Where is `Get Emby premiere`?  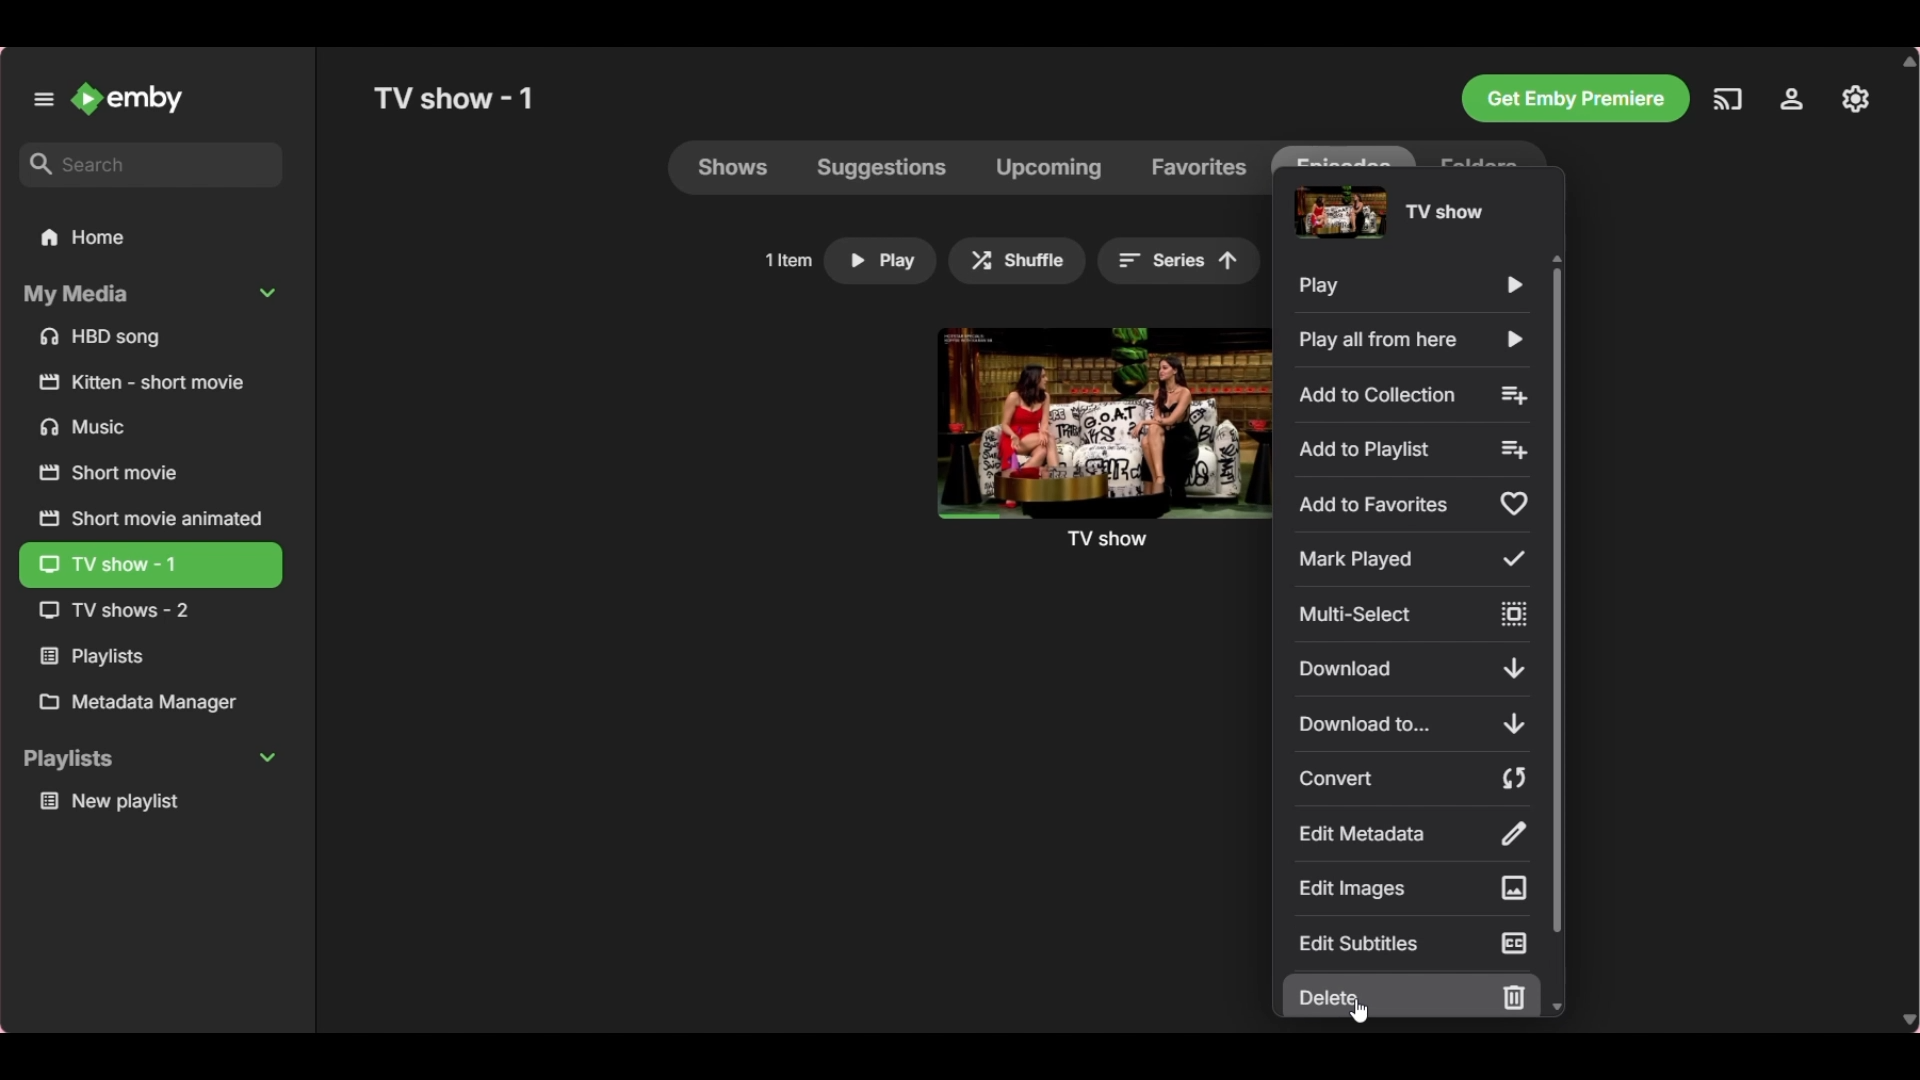 Get Emby premiere is located at coordinates (1575, 99).